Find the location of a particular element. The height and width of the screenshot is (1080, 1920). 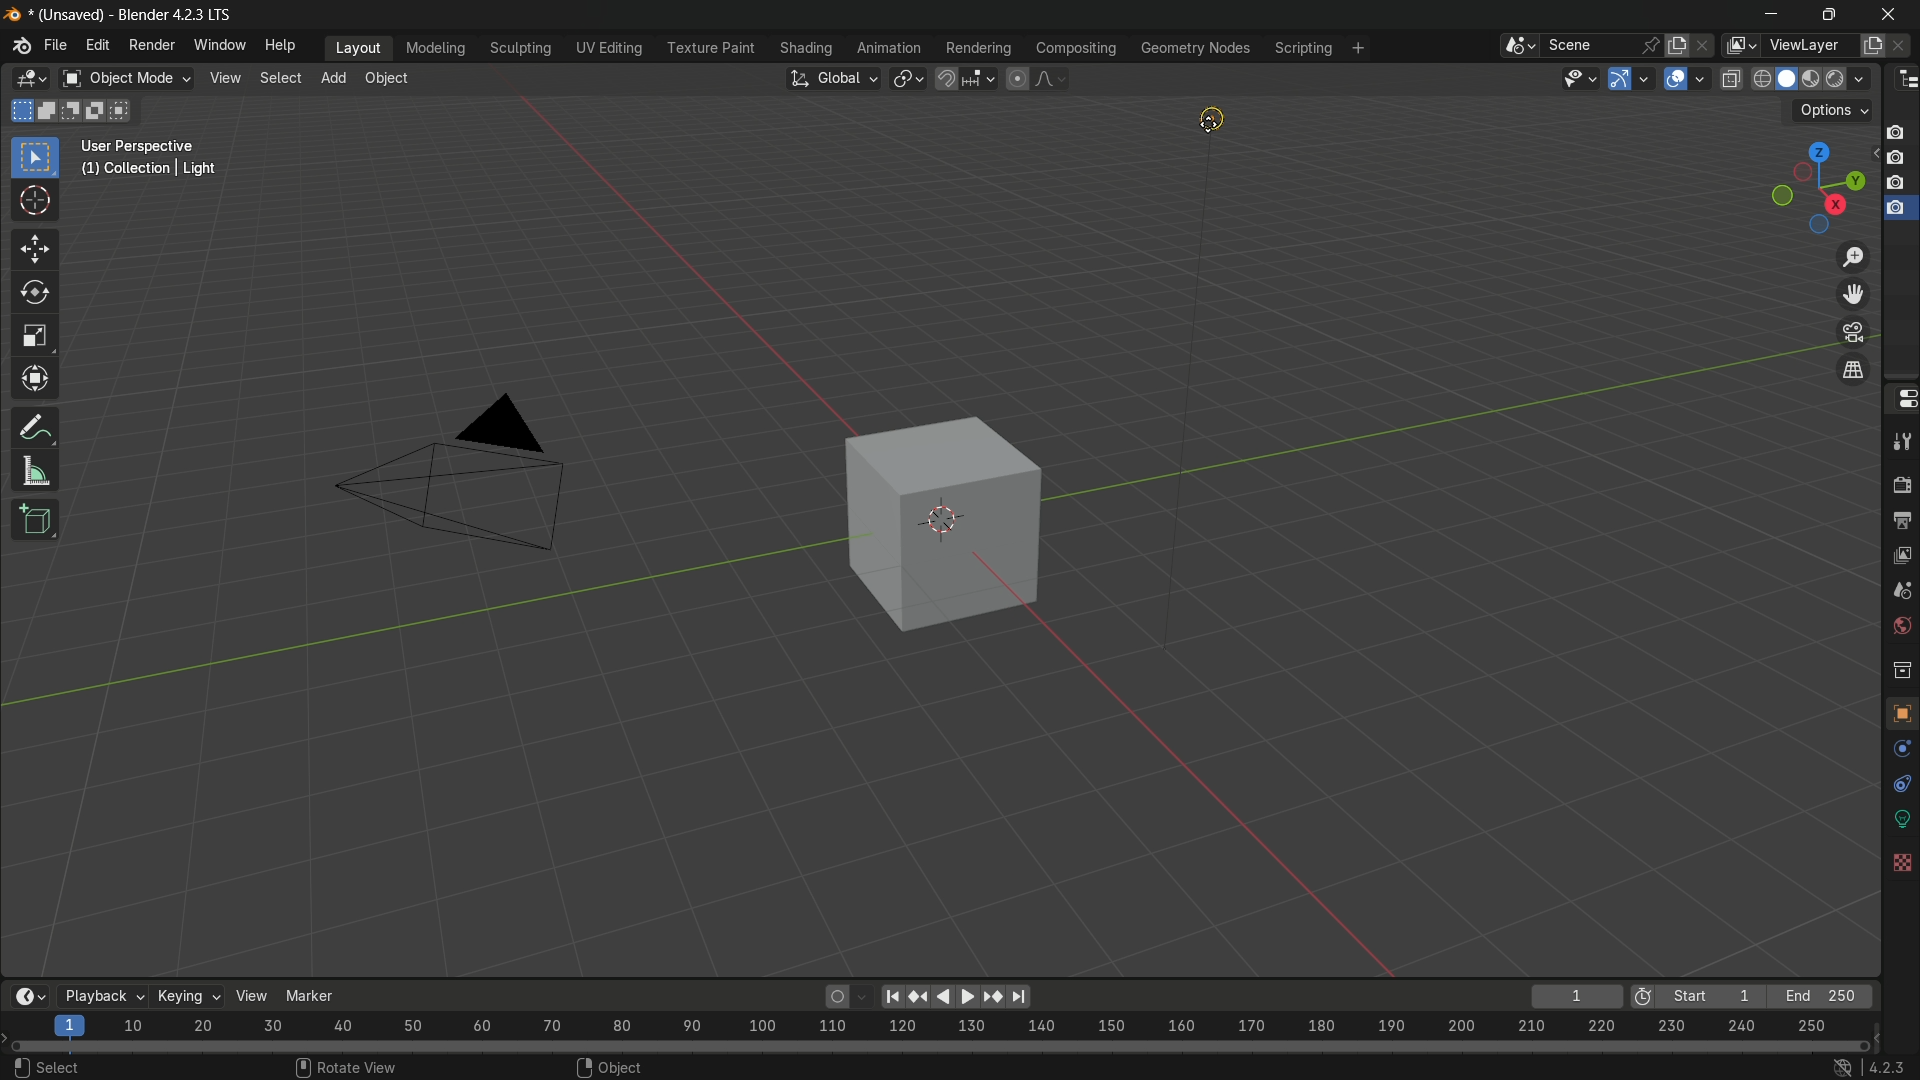

sculpting menu is located at coordinates (521, 49).